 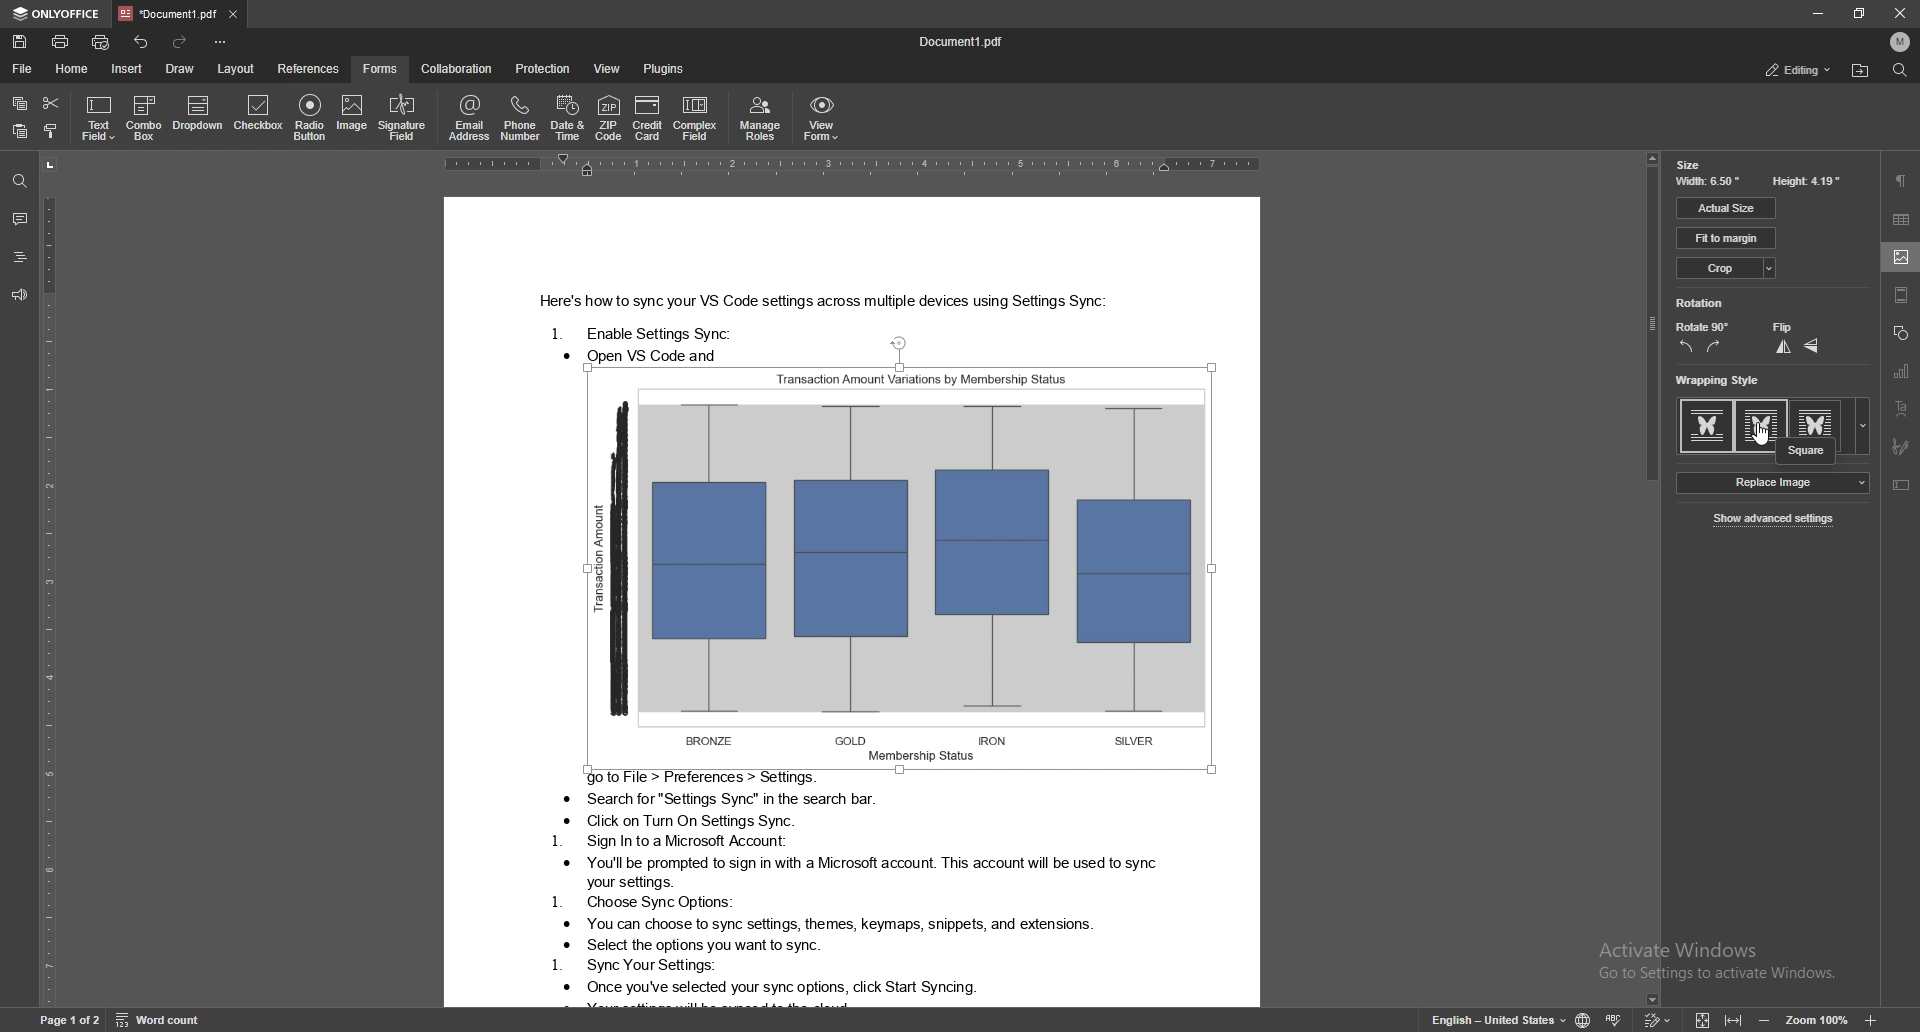 What do you see at coordinates (1689, 164) in the screenshot?
I see `size` at bounding box center [1689, 164].